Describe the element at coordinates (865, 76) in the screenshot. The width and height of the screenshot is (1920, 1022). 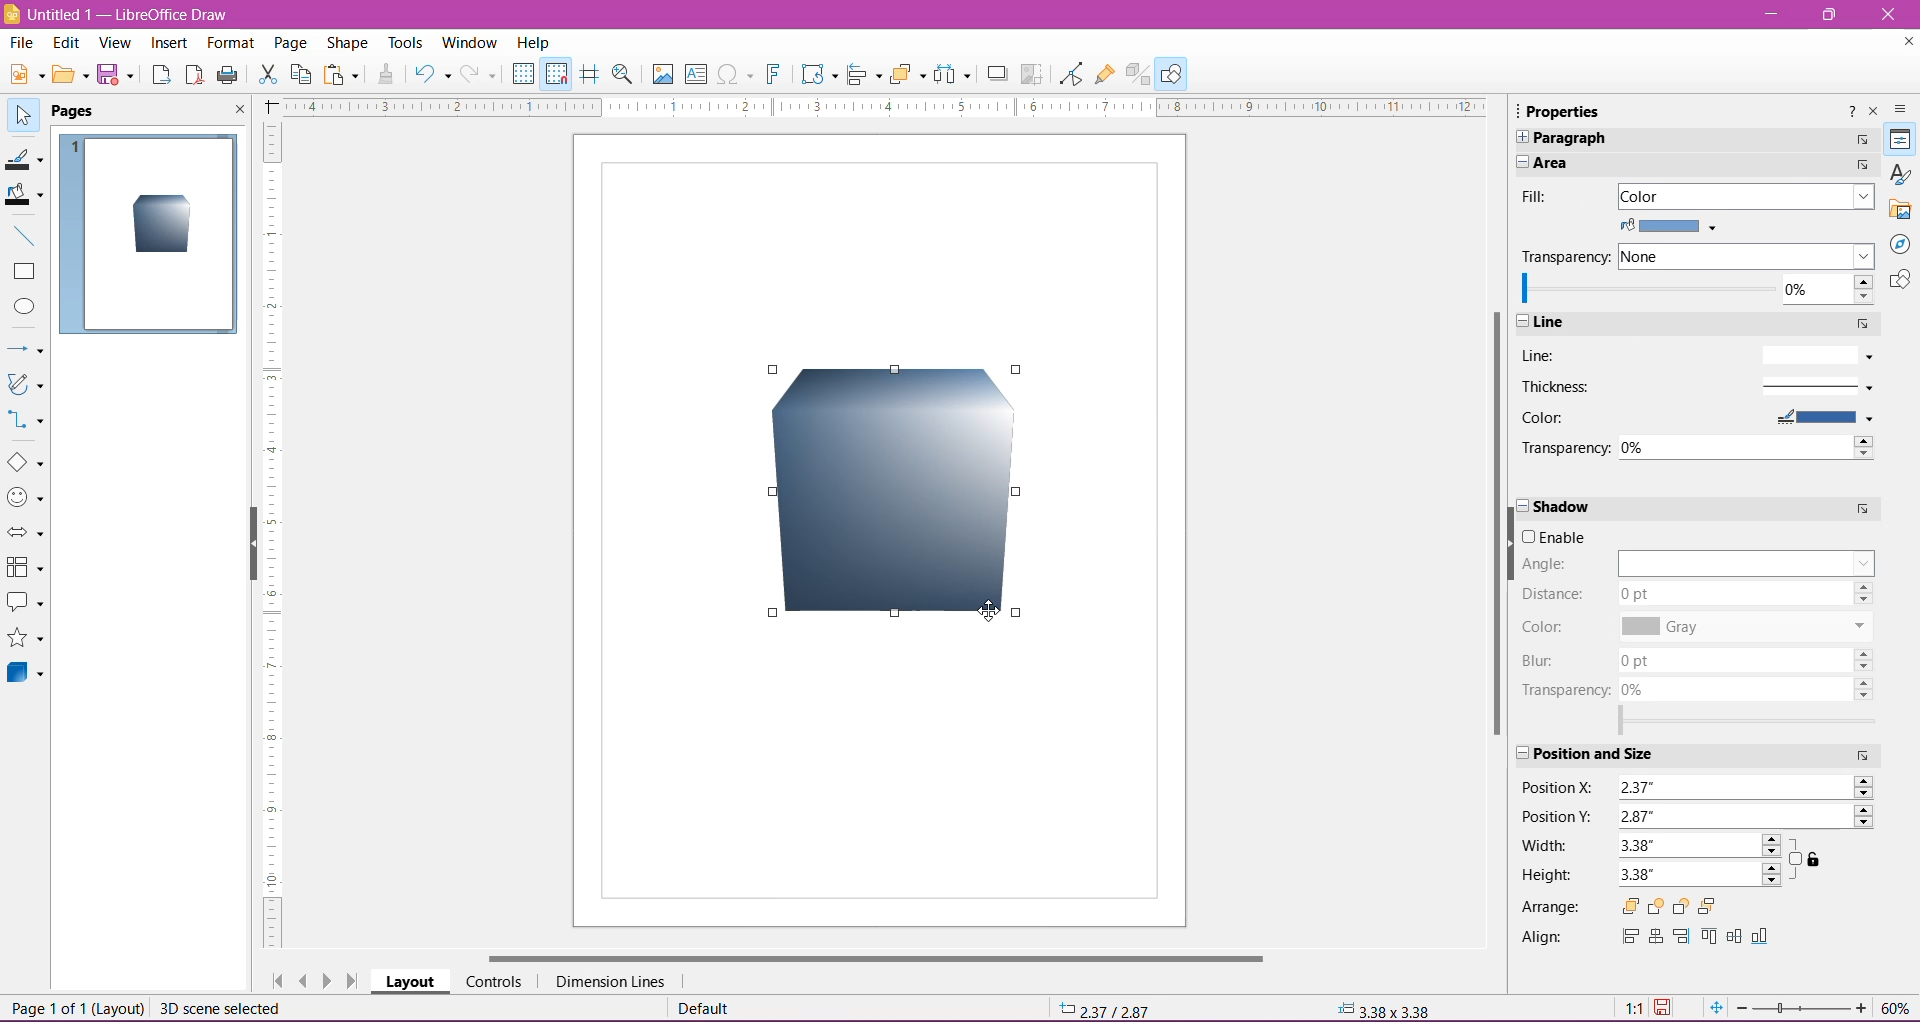
I see `Align` at that location.